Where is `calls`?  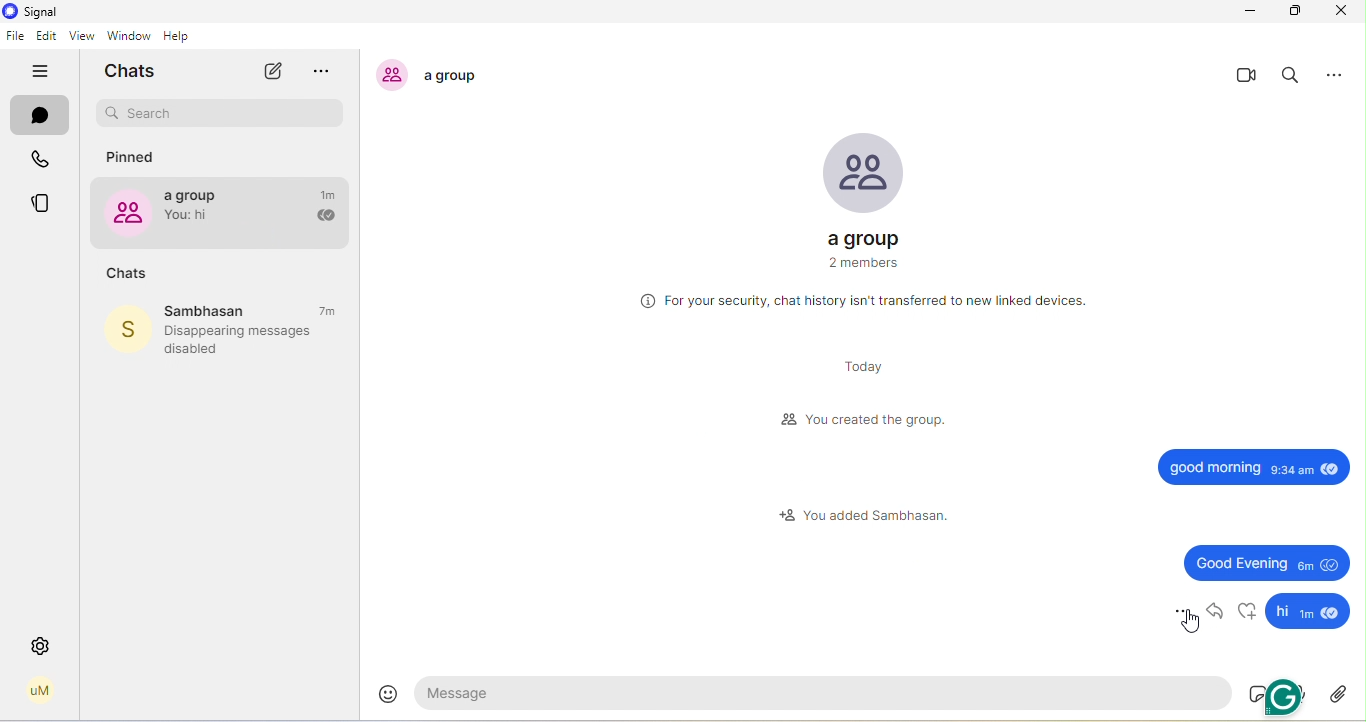
calls is located at coordinates (44, 162).